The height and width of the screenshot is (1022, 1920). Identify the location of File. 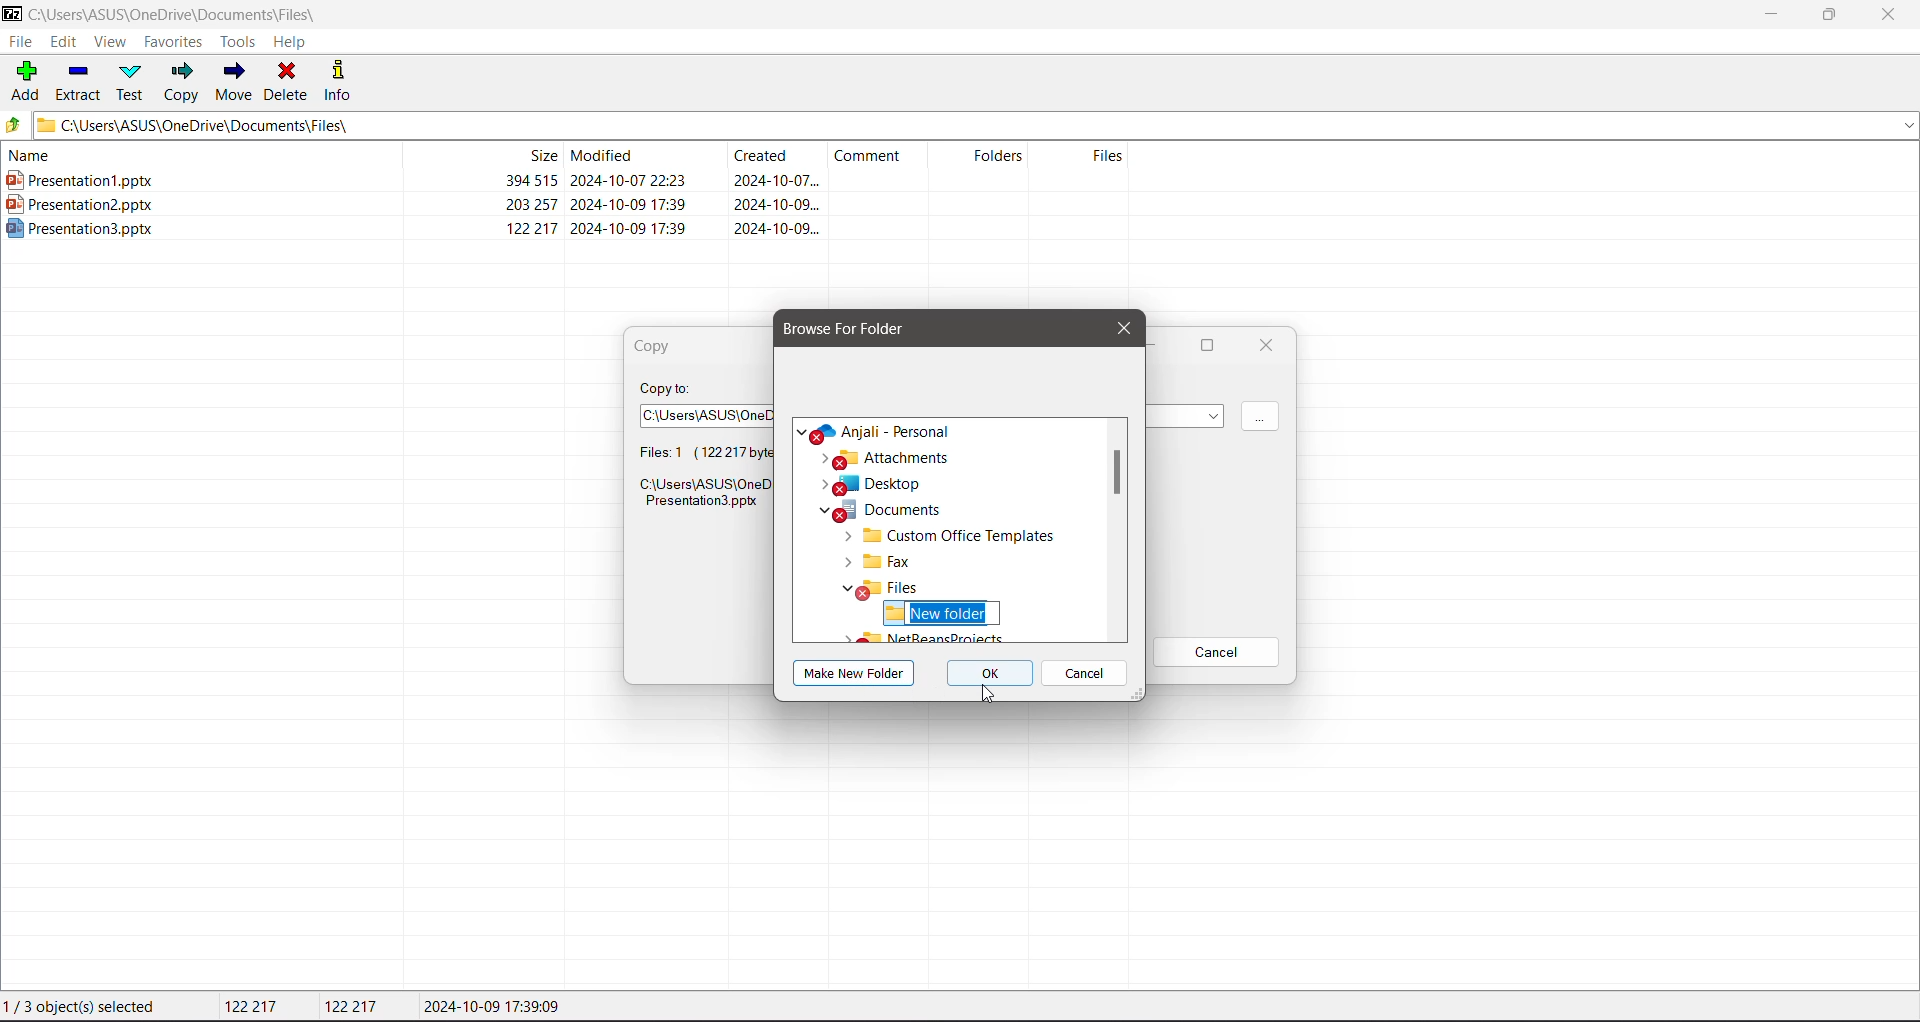
(22, 41).